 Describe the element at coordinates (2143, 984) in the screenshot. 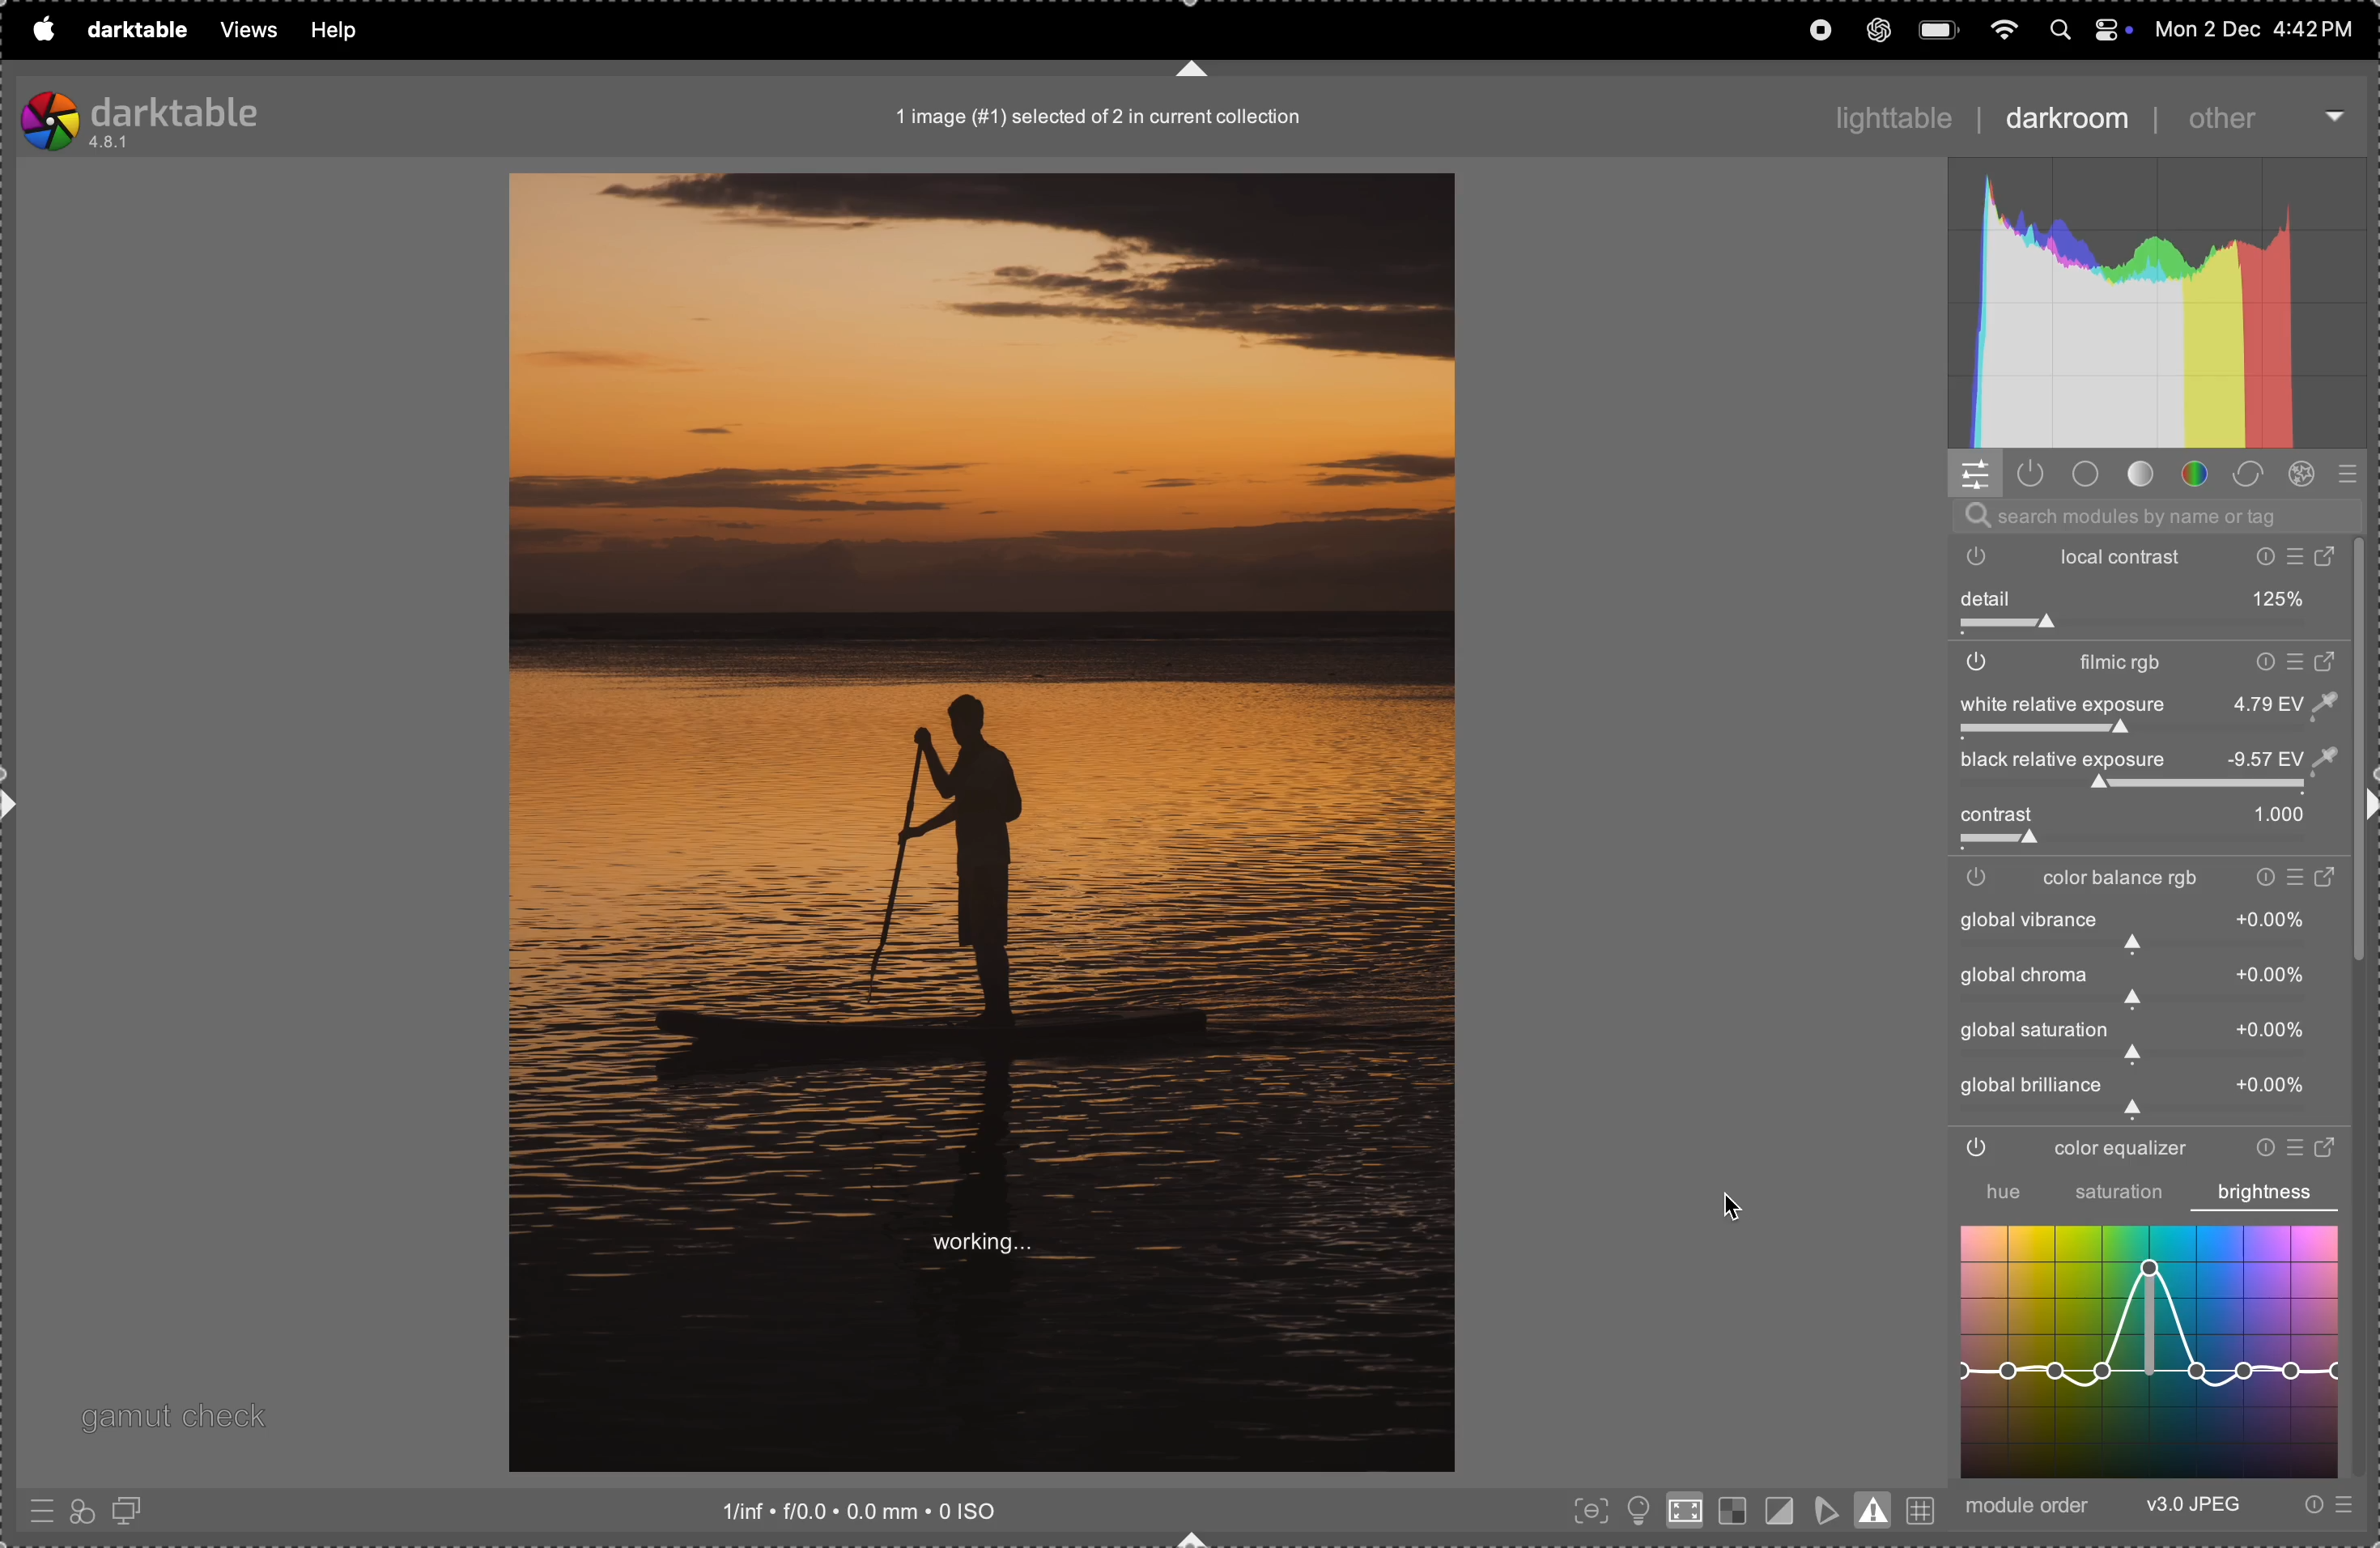

I see `global variance` at that location.